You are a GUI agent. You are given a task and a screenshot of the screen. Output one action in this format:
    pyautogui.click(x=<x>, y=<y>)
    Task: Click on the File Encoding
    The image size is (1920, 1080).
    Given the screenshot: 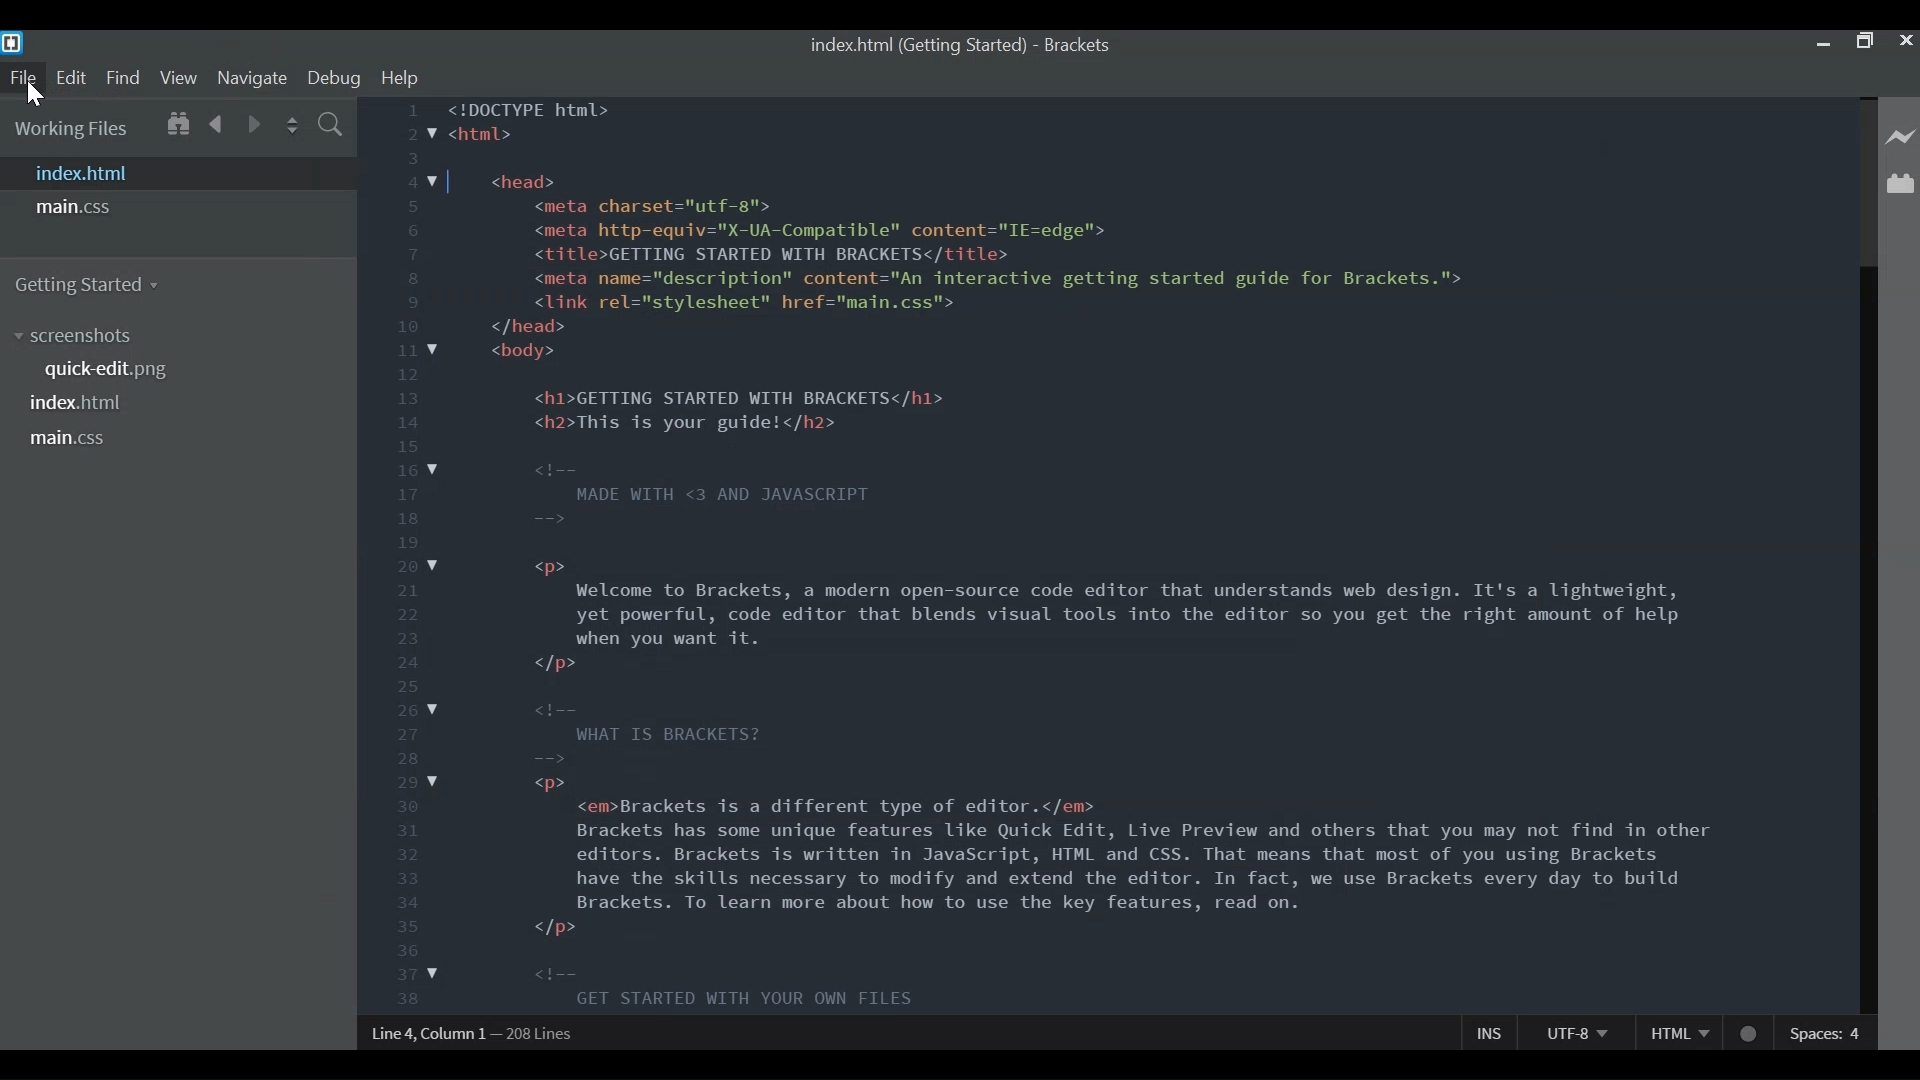 What is the action you would take?
    pyautogui.click(x=1575, y=1033)
    